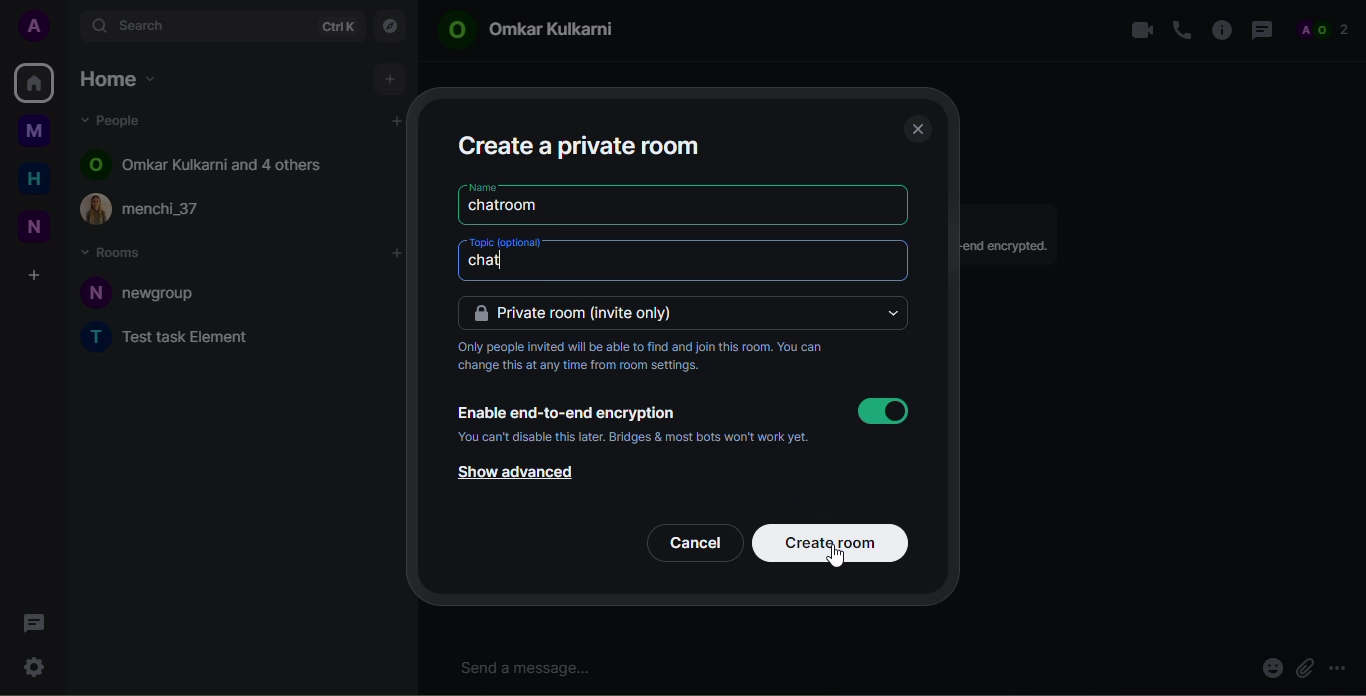 The image size is (1366, 696). What do you see at coordinates (1329, 29) in the screenshot?
I see `people` at bounding box center [1329, 29].